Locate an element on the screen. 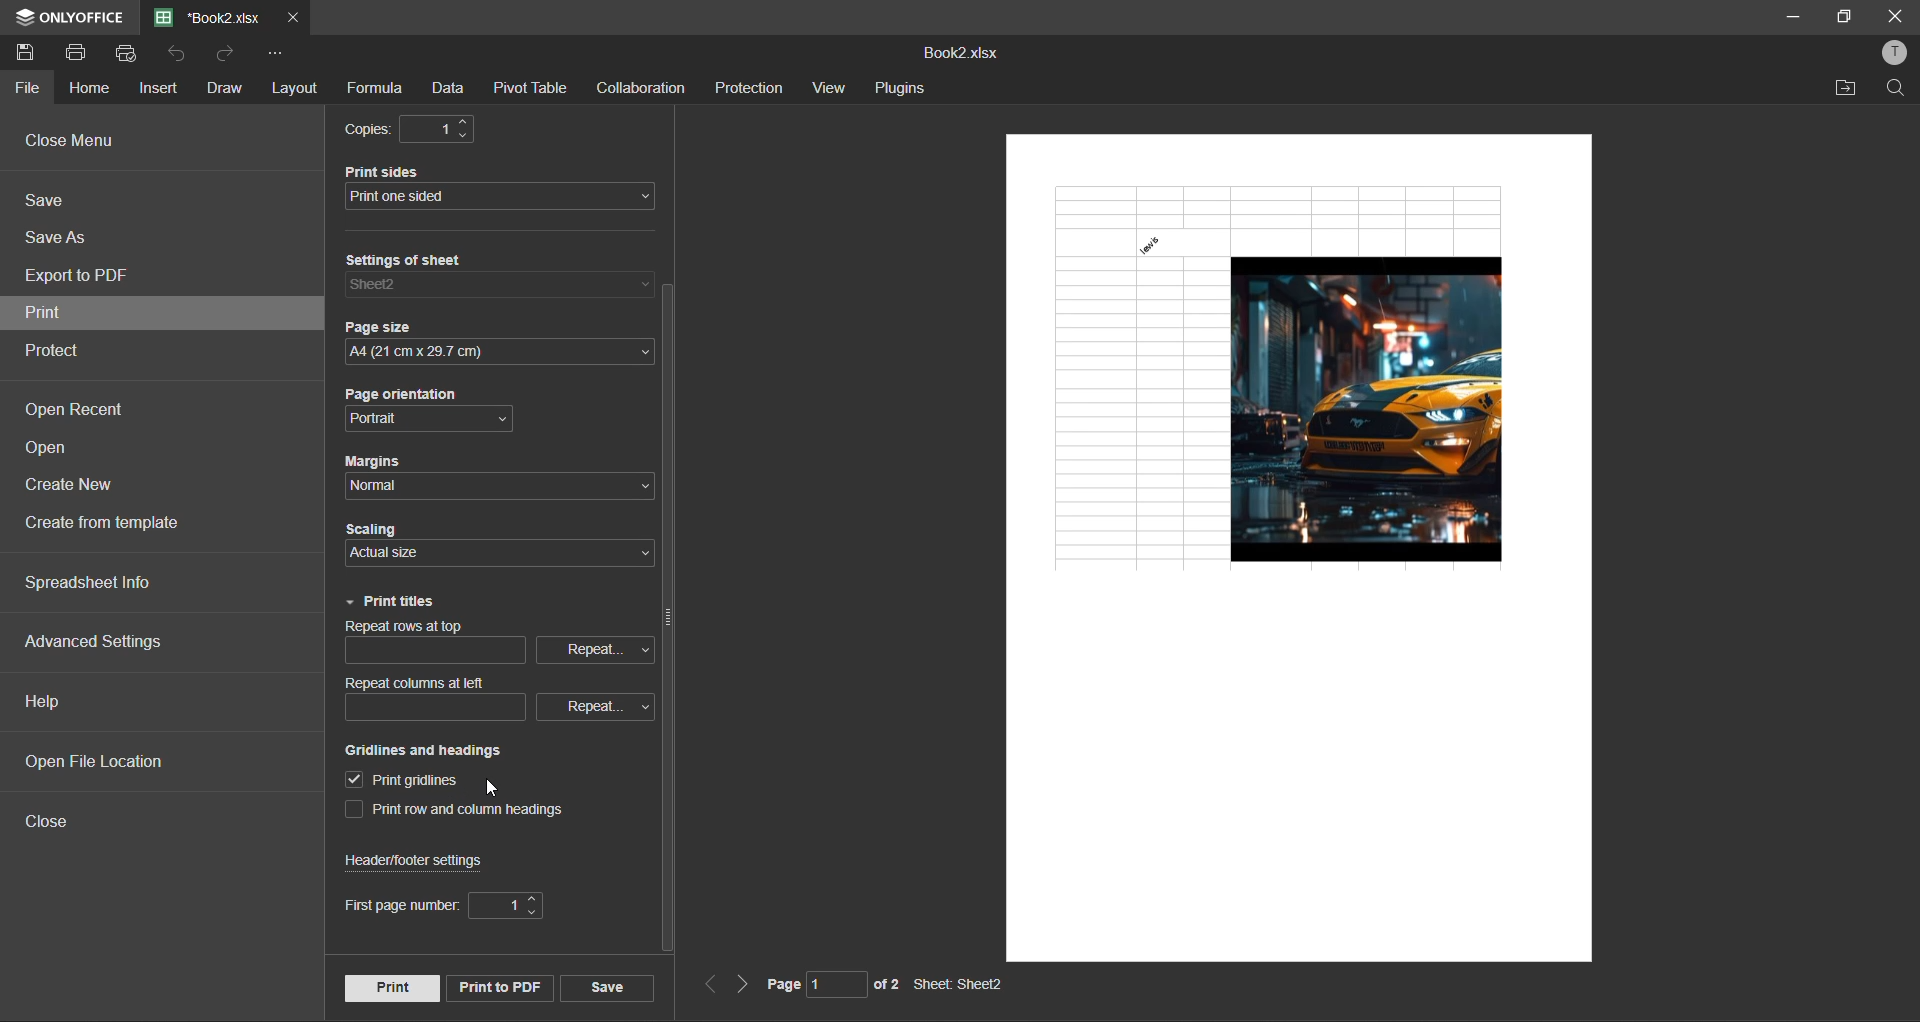 The width and height of the screenshot is (1920, 1022). undo is located at coordinates (177, 53).